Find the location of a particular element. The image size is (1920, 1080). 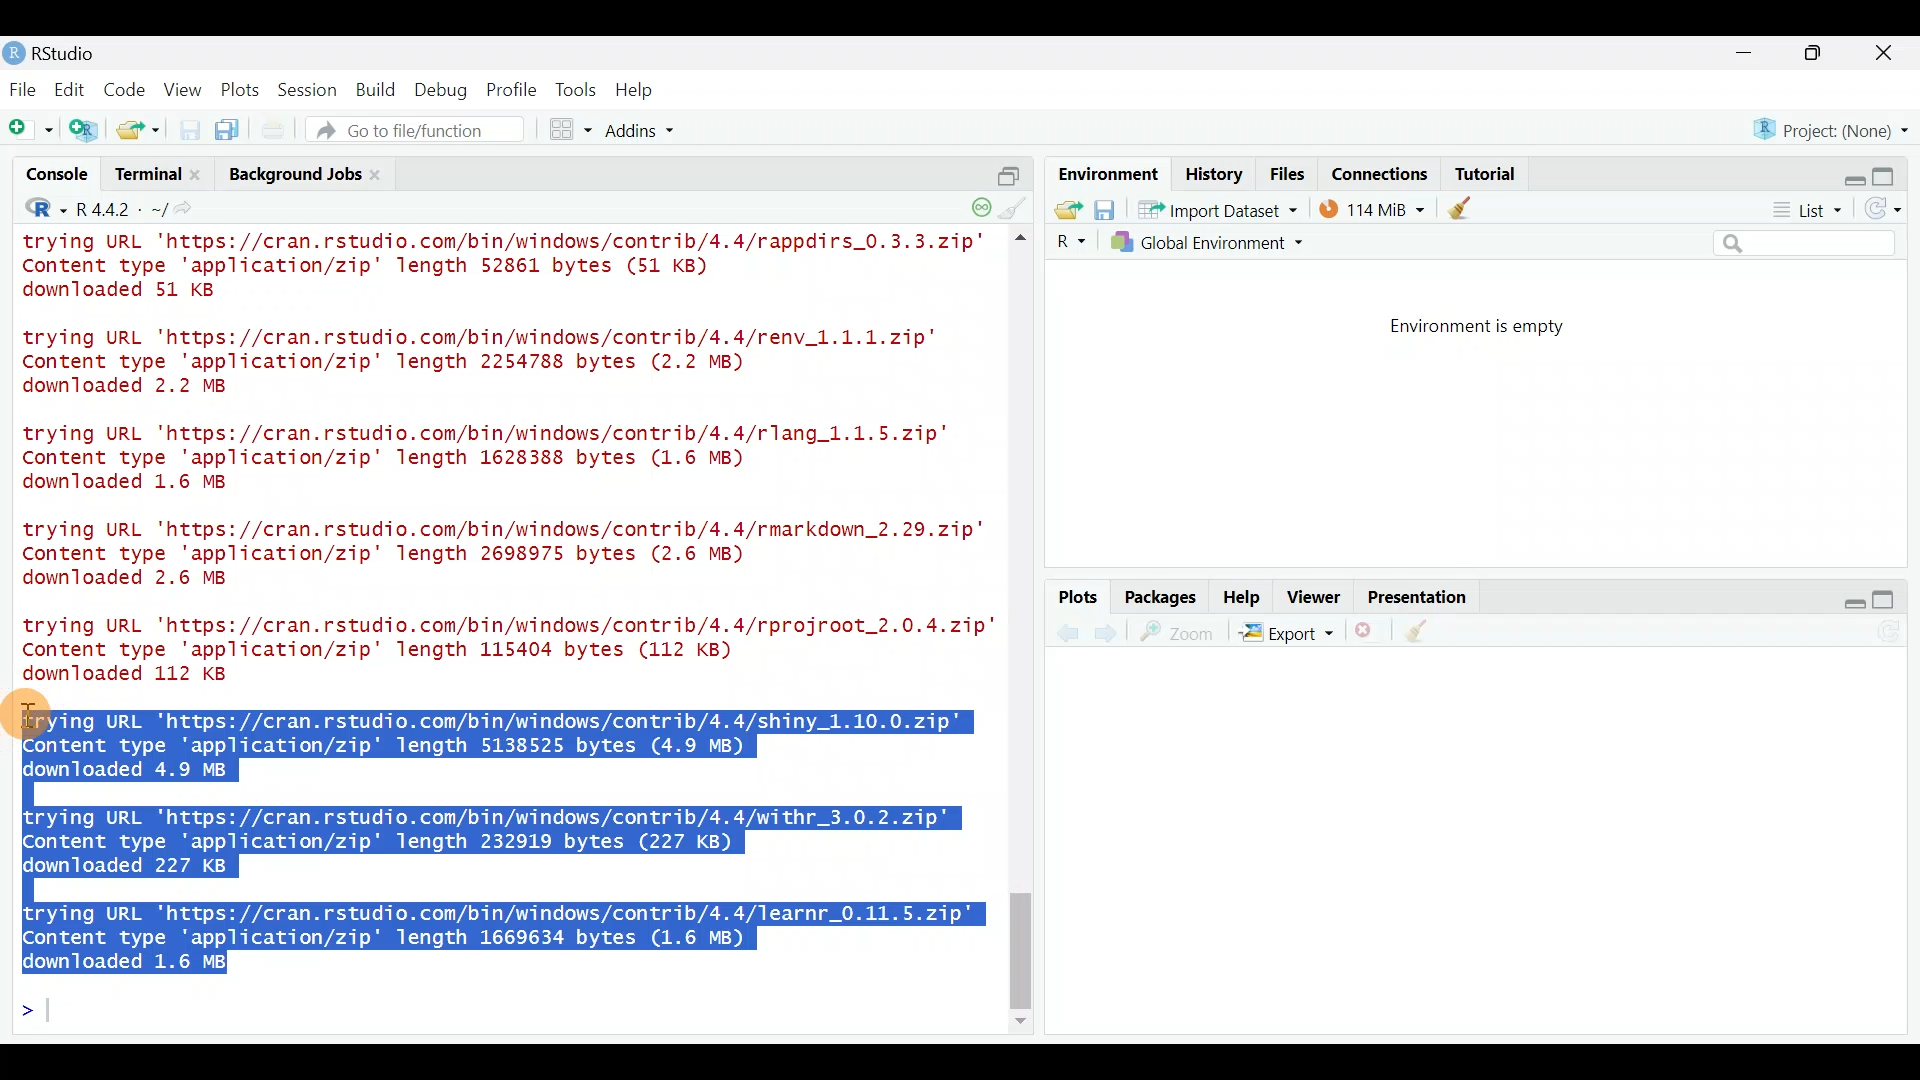

Cursor is located at coordinates (34, 714).